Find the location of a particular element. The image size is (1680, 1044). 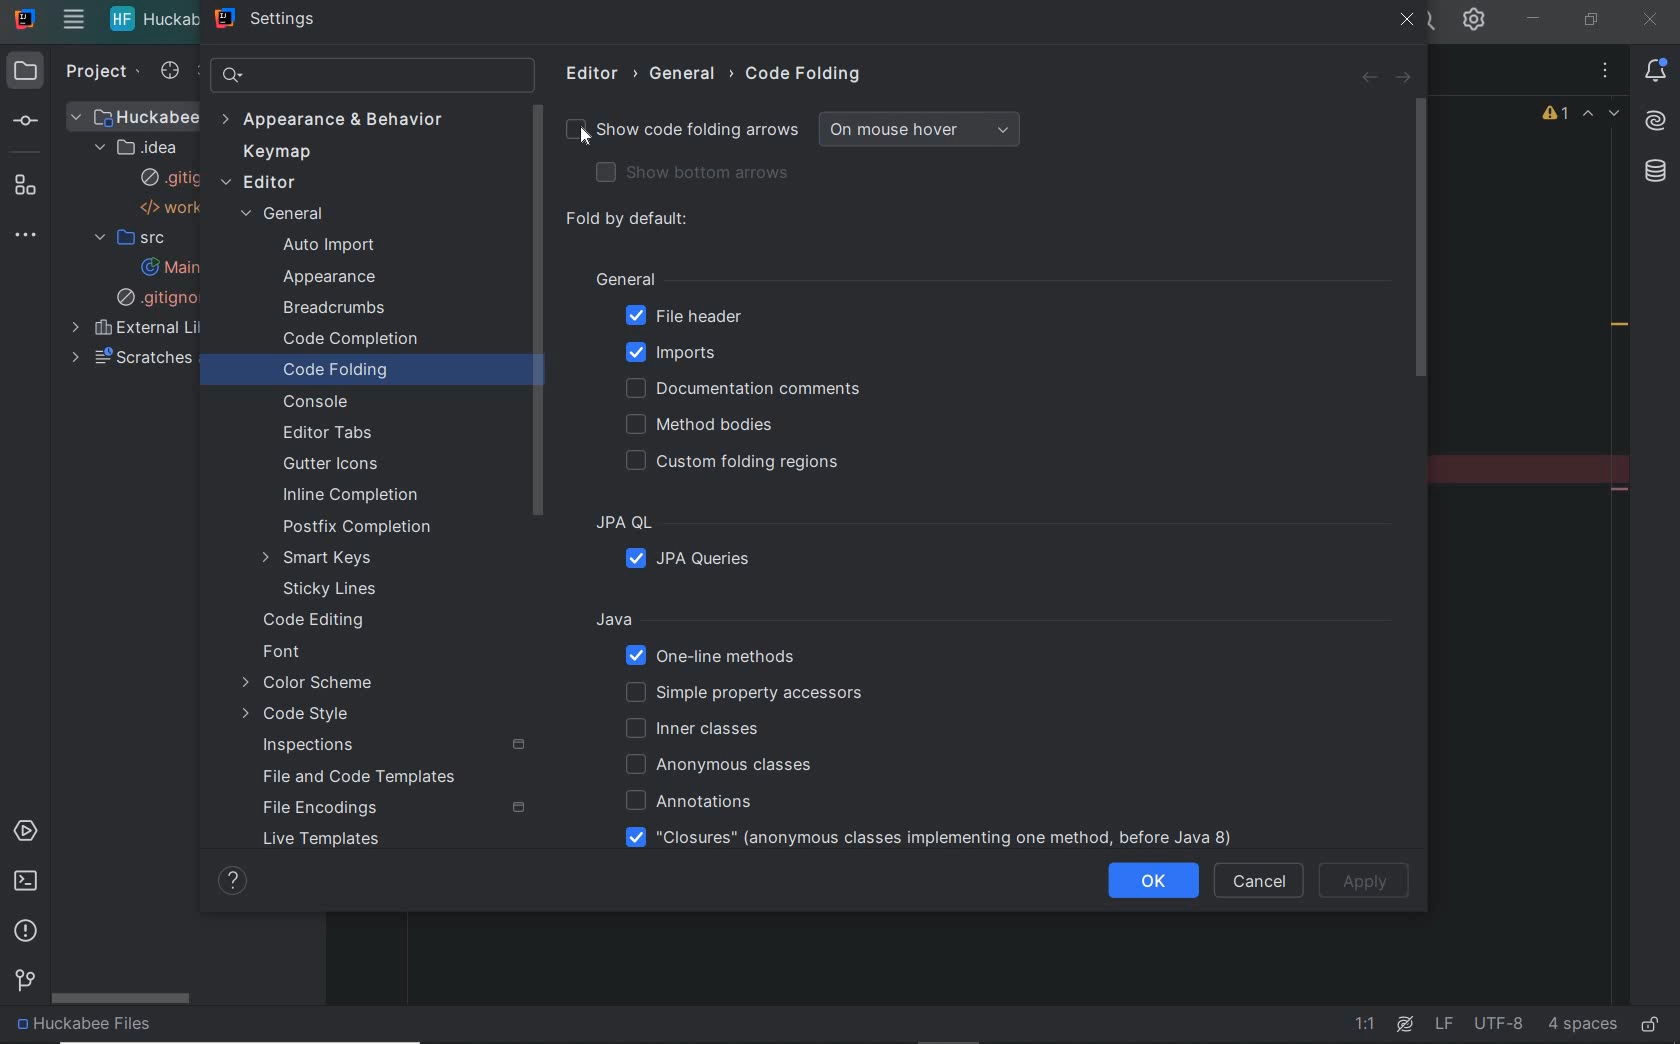

documentation comments is located at coordinates (748, 388).